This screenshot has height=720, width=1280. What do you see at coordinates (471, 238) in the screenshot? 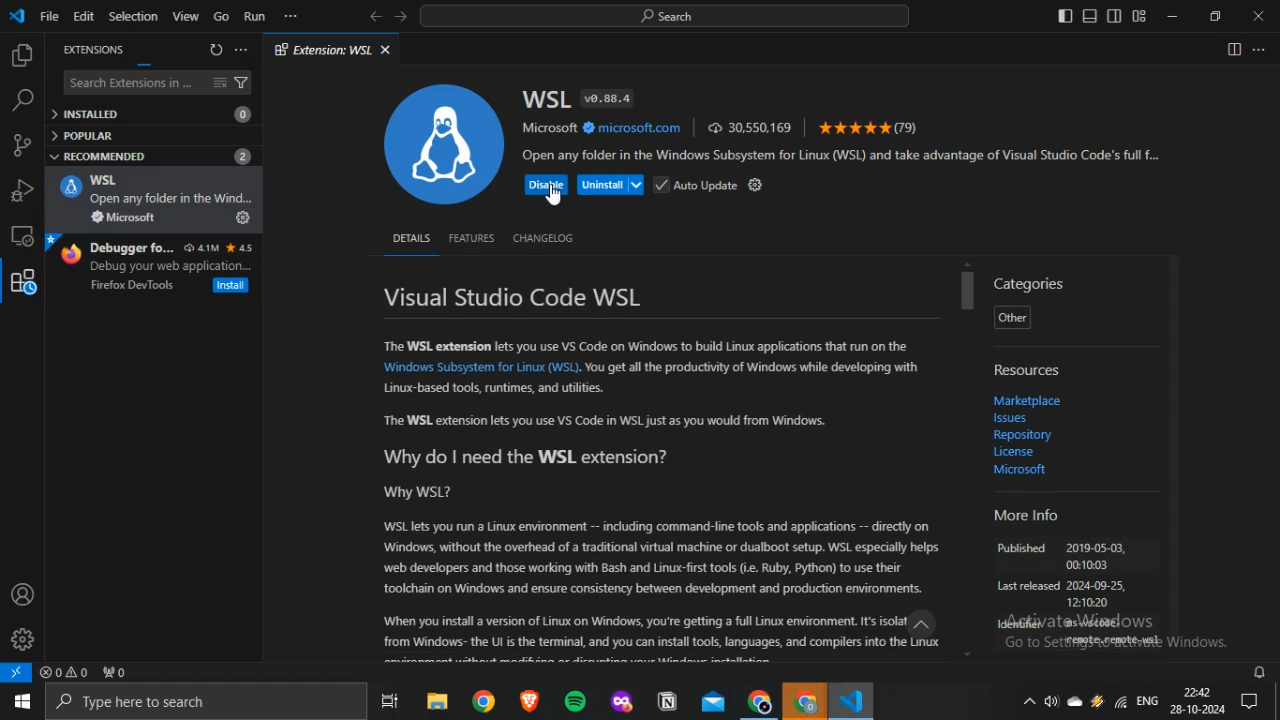
I see `FEATURES` at bounding box center [471, 238].